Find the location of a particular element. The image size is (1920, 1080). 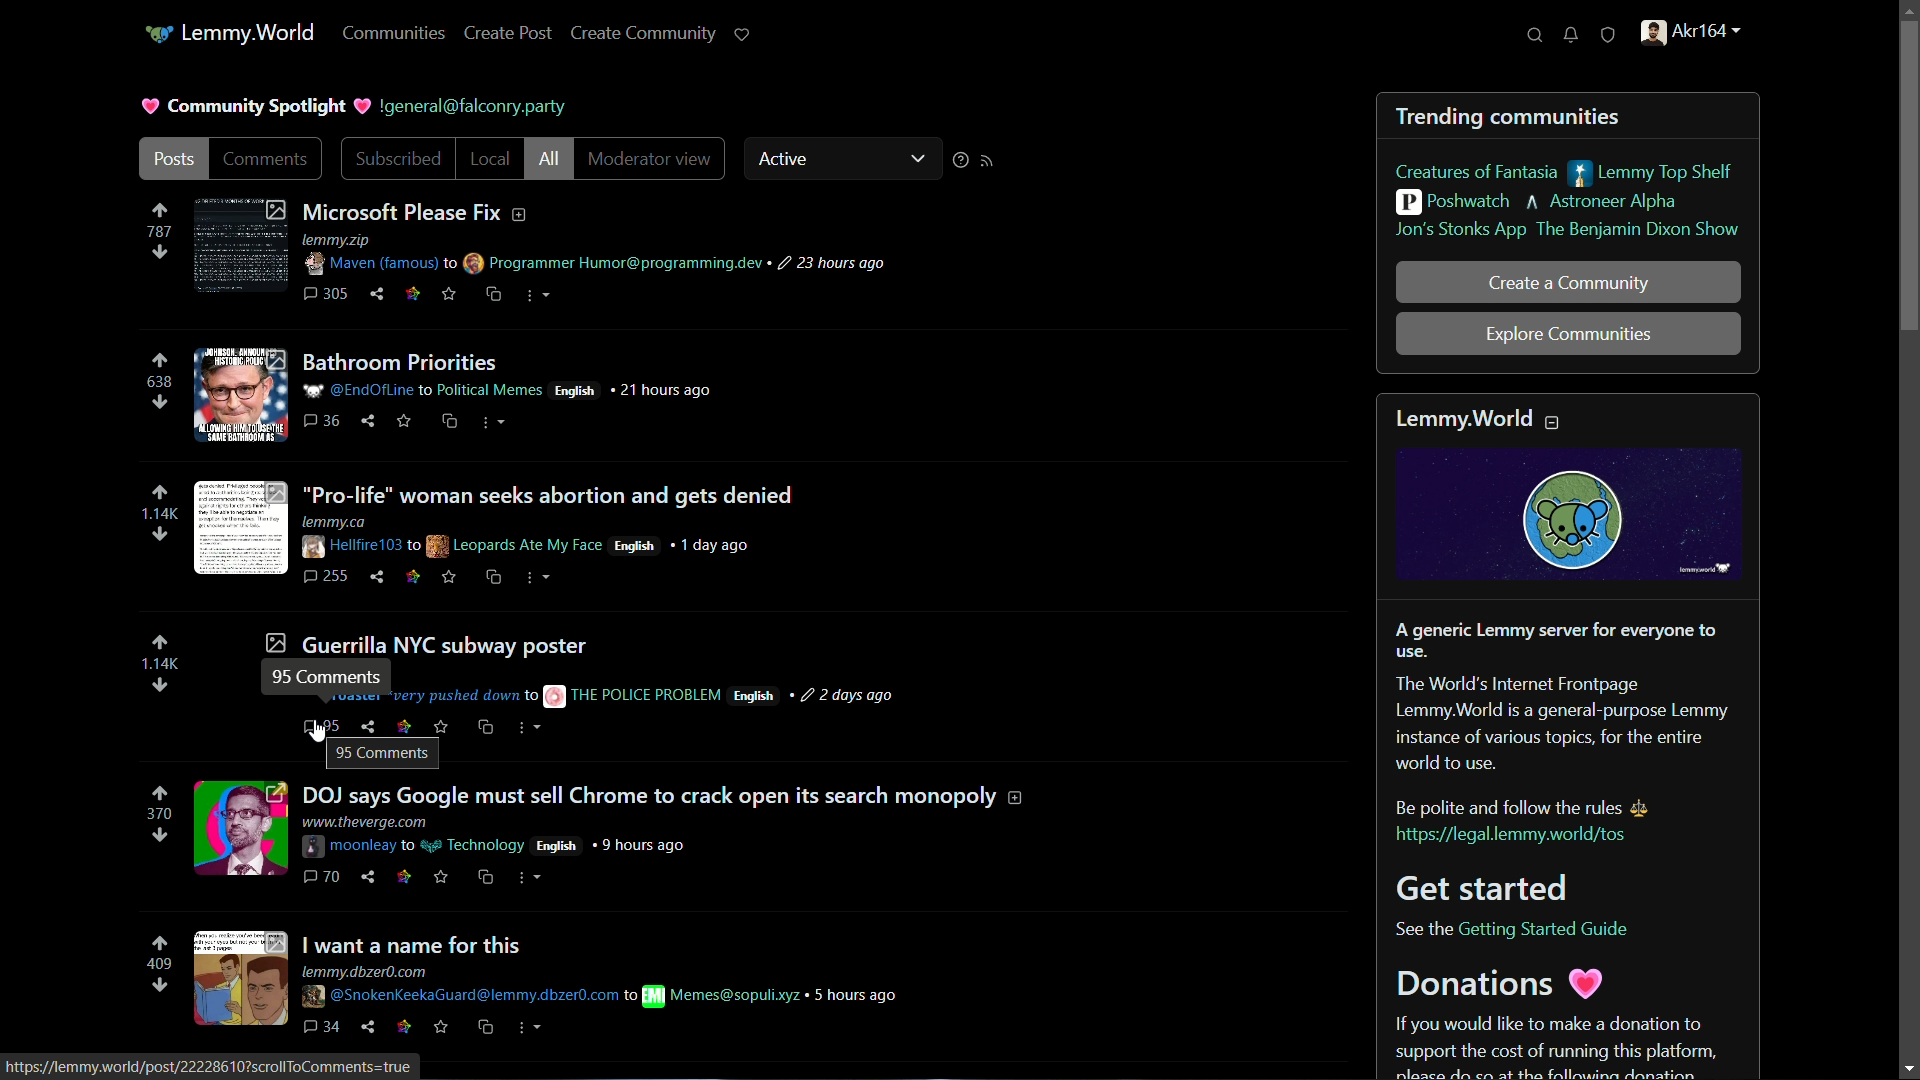

upvote is located at coordinates (159, 643).